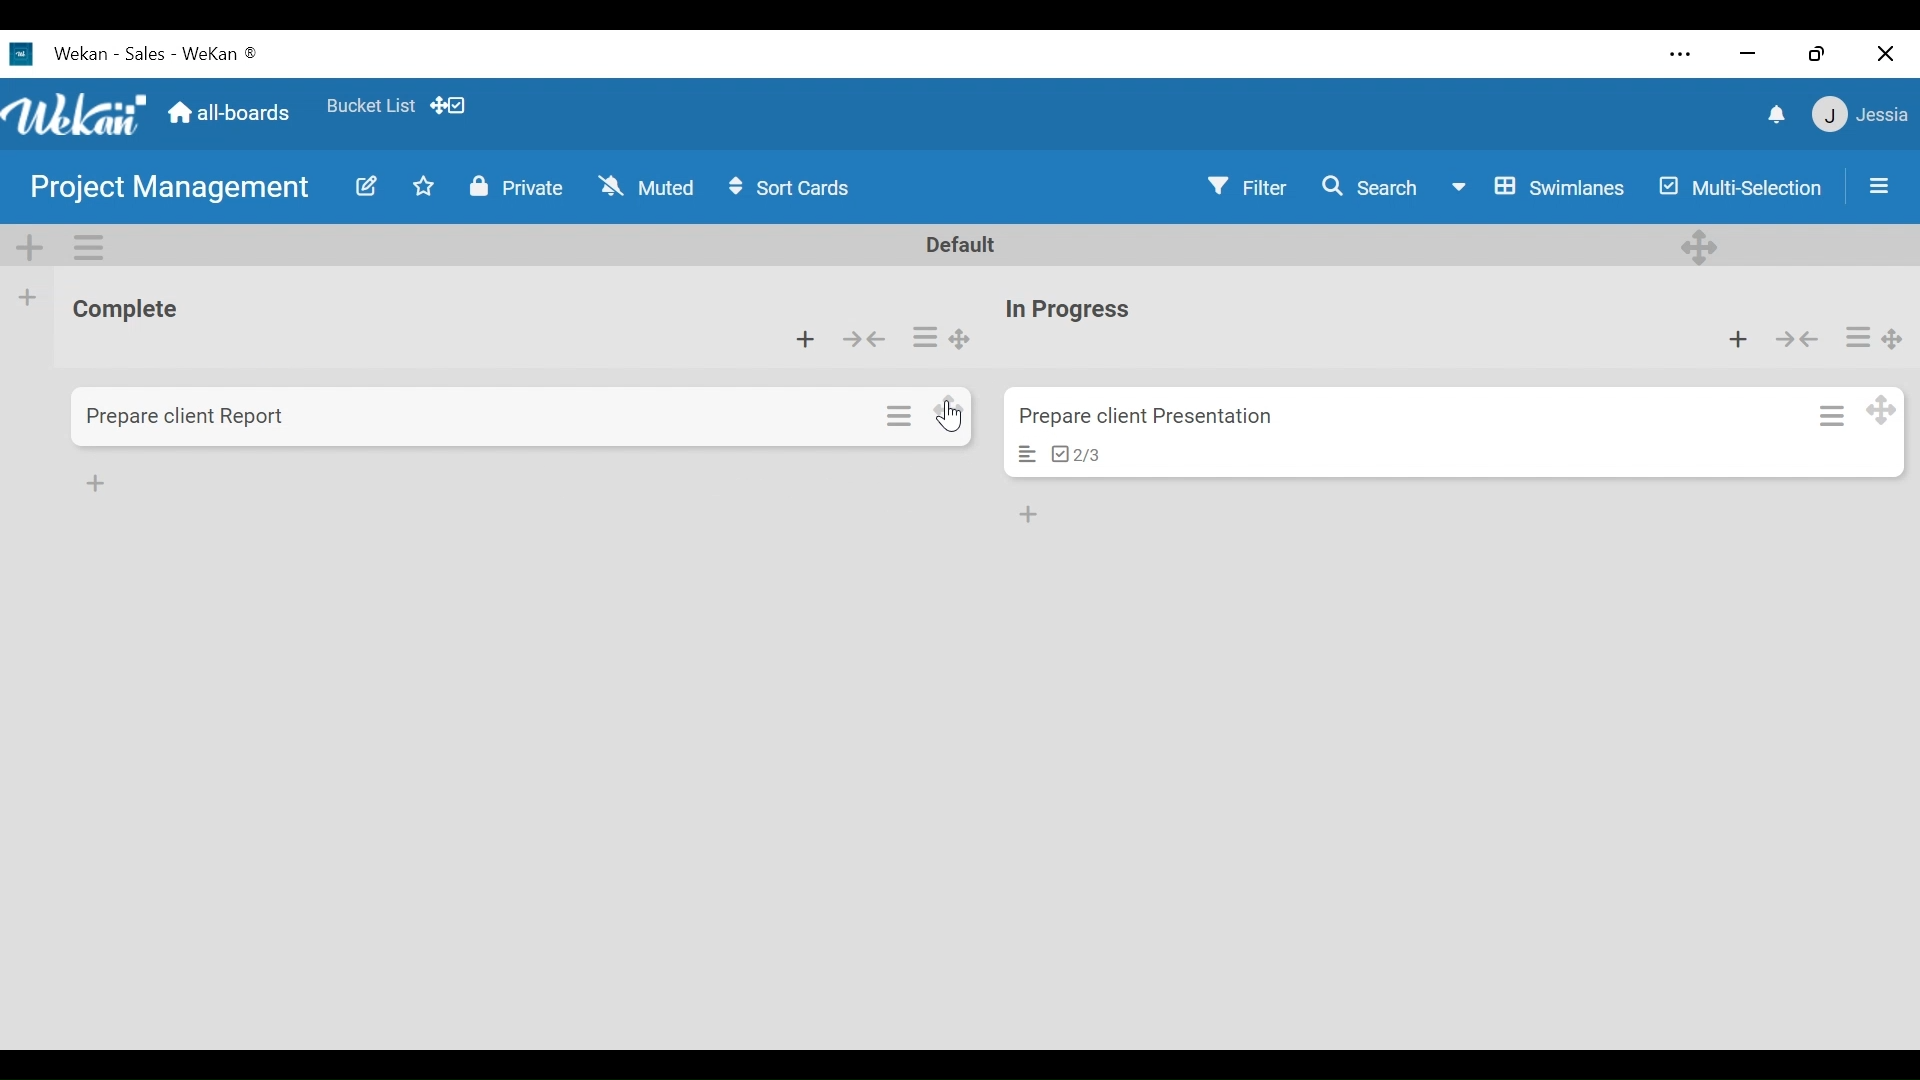  I want to click on Private, so click(518, 188).